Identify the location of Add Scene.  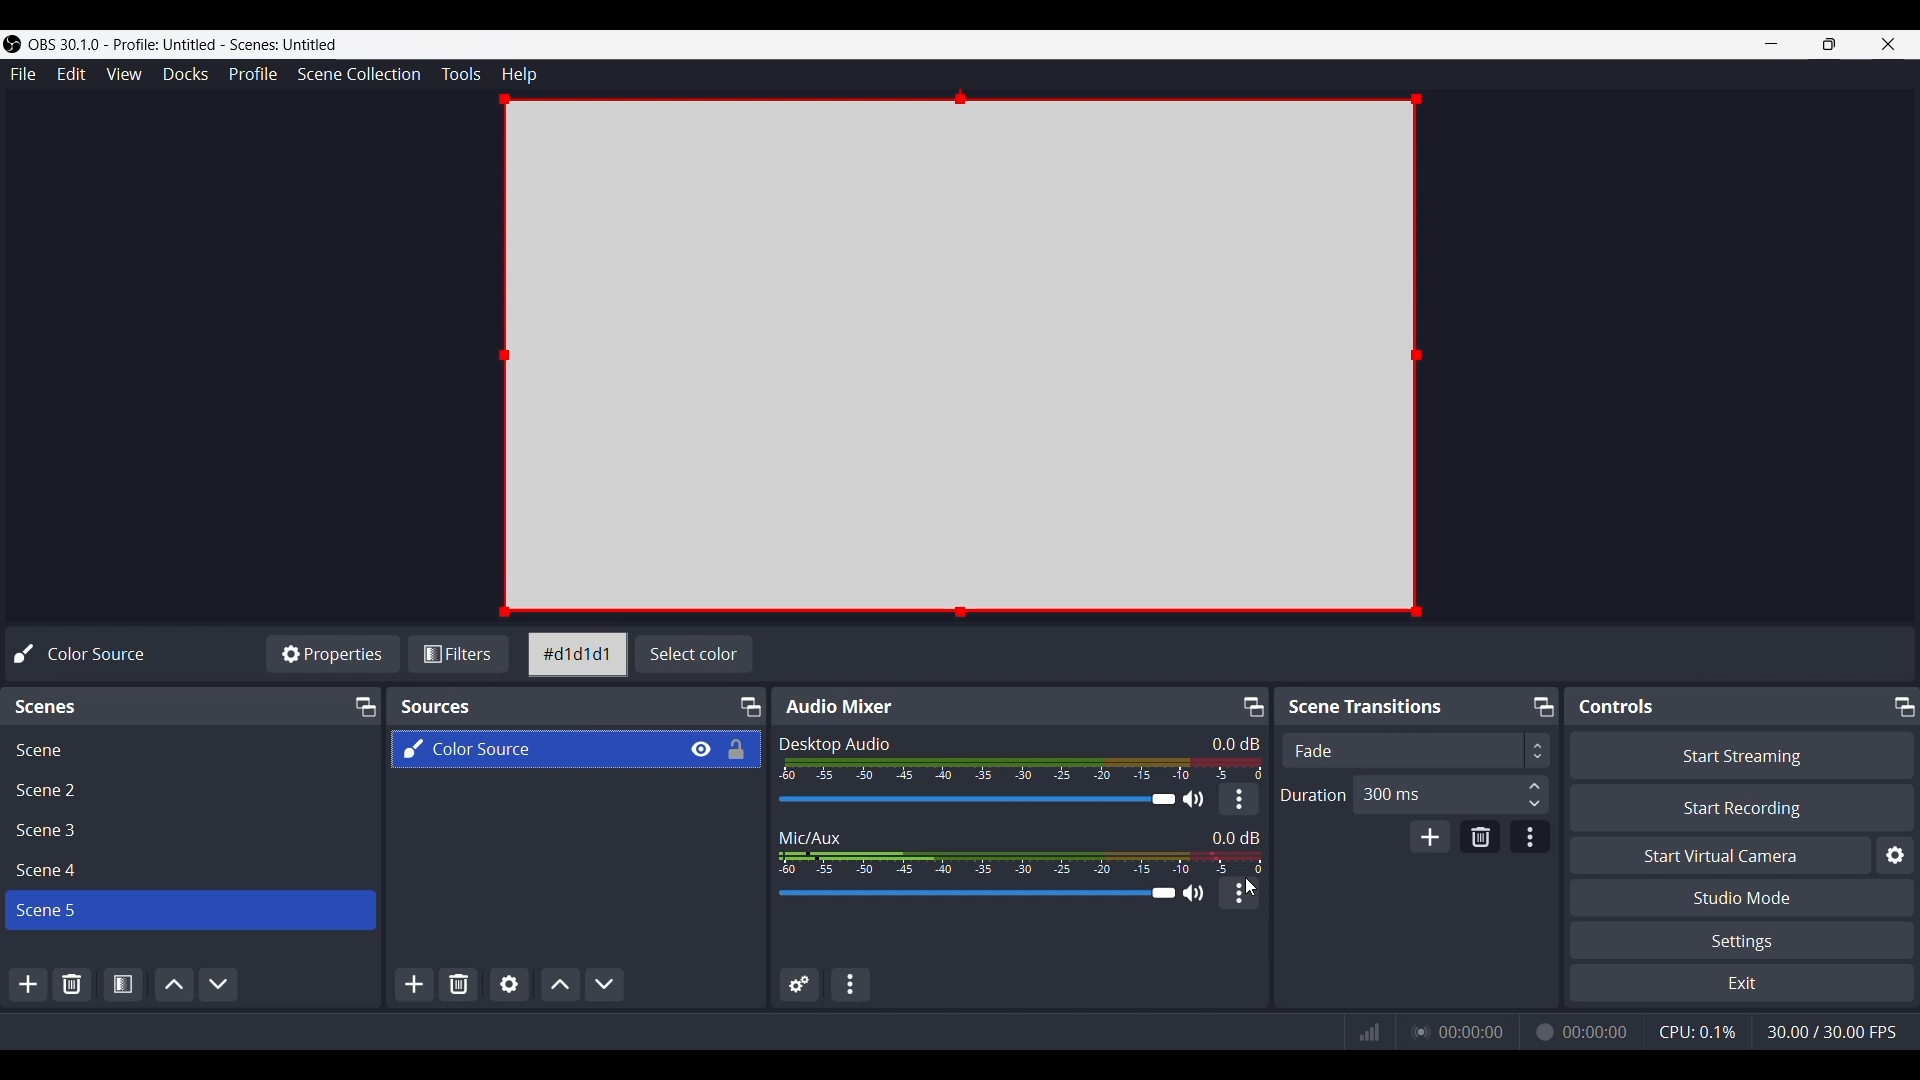
(28, 984).